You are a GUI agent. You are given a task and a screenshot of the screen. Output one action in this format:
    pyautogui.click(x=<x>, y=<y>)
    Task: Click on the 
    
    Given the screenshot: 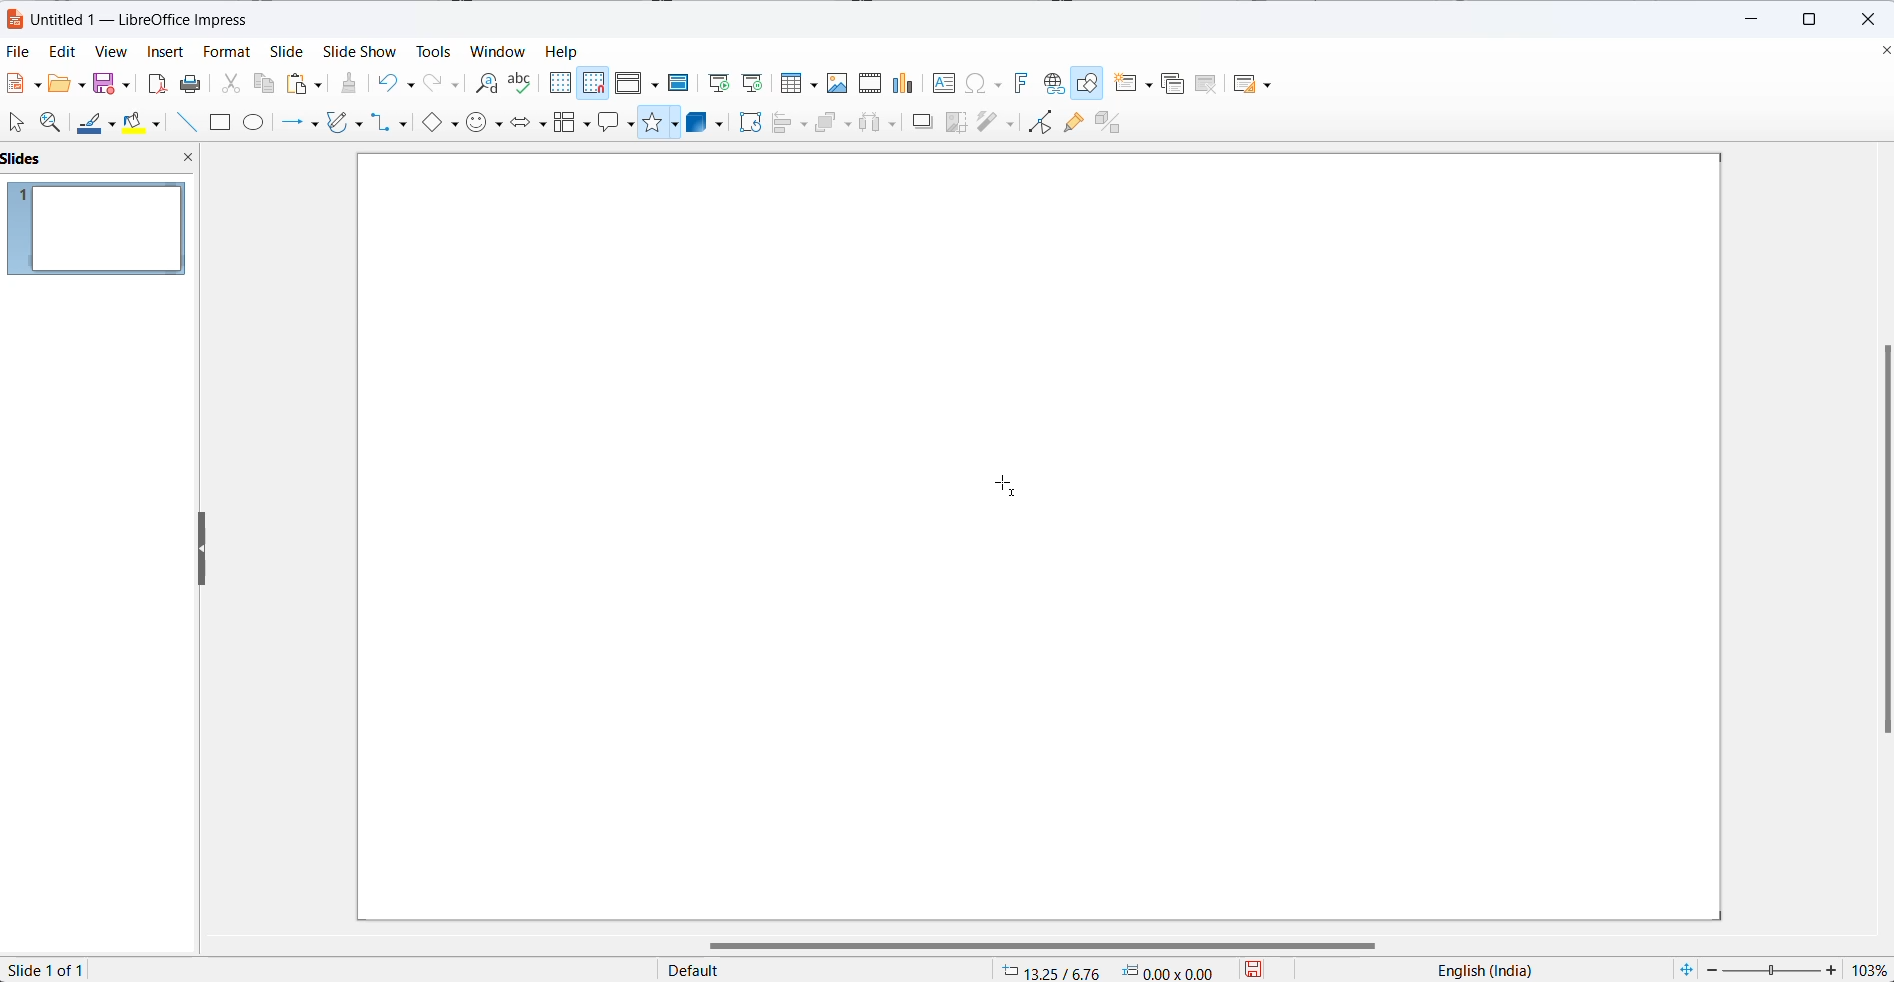 What is the action you would take?
    pyautogui.click(x=881, y=123)
    